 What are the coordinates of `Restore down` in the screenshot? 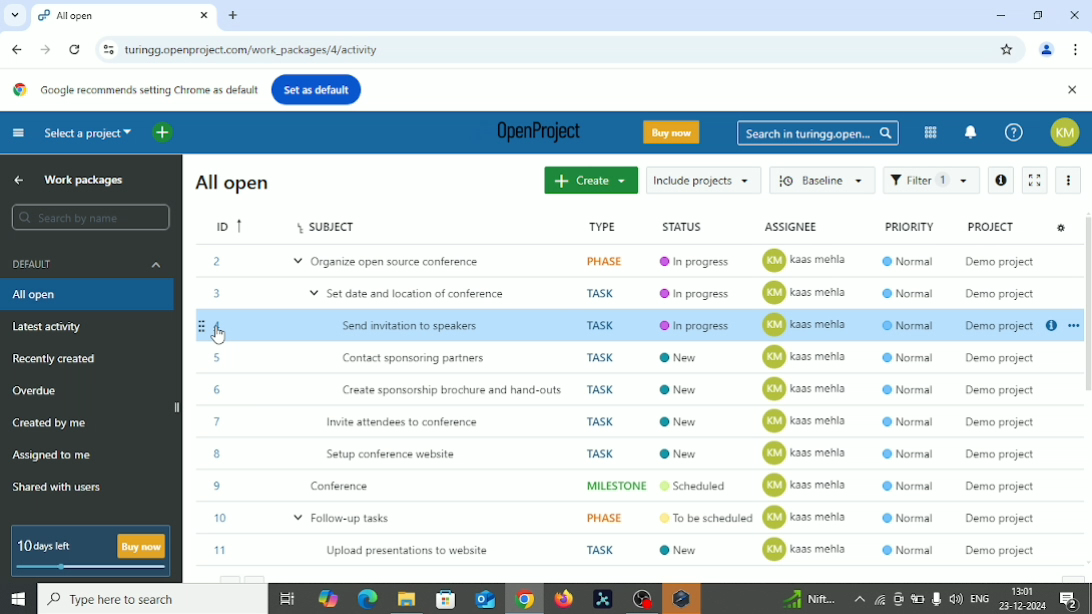 It's located at (1040, 14).